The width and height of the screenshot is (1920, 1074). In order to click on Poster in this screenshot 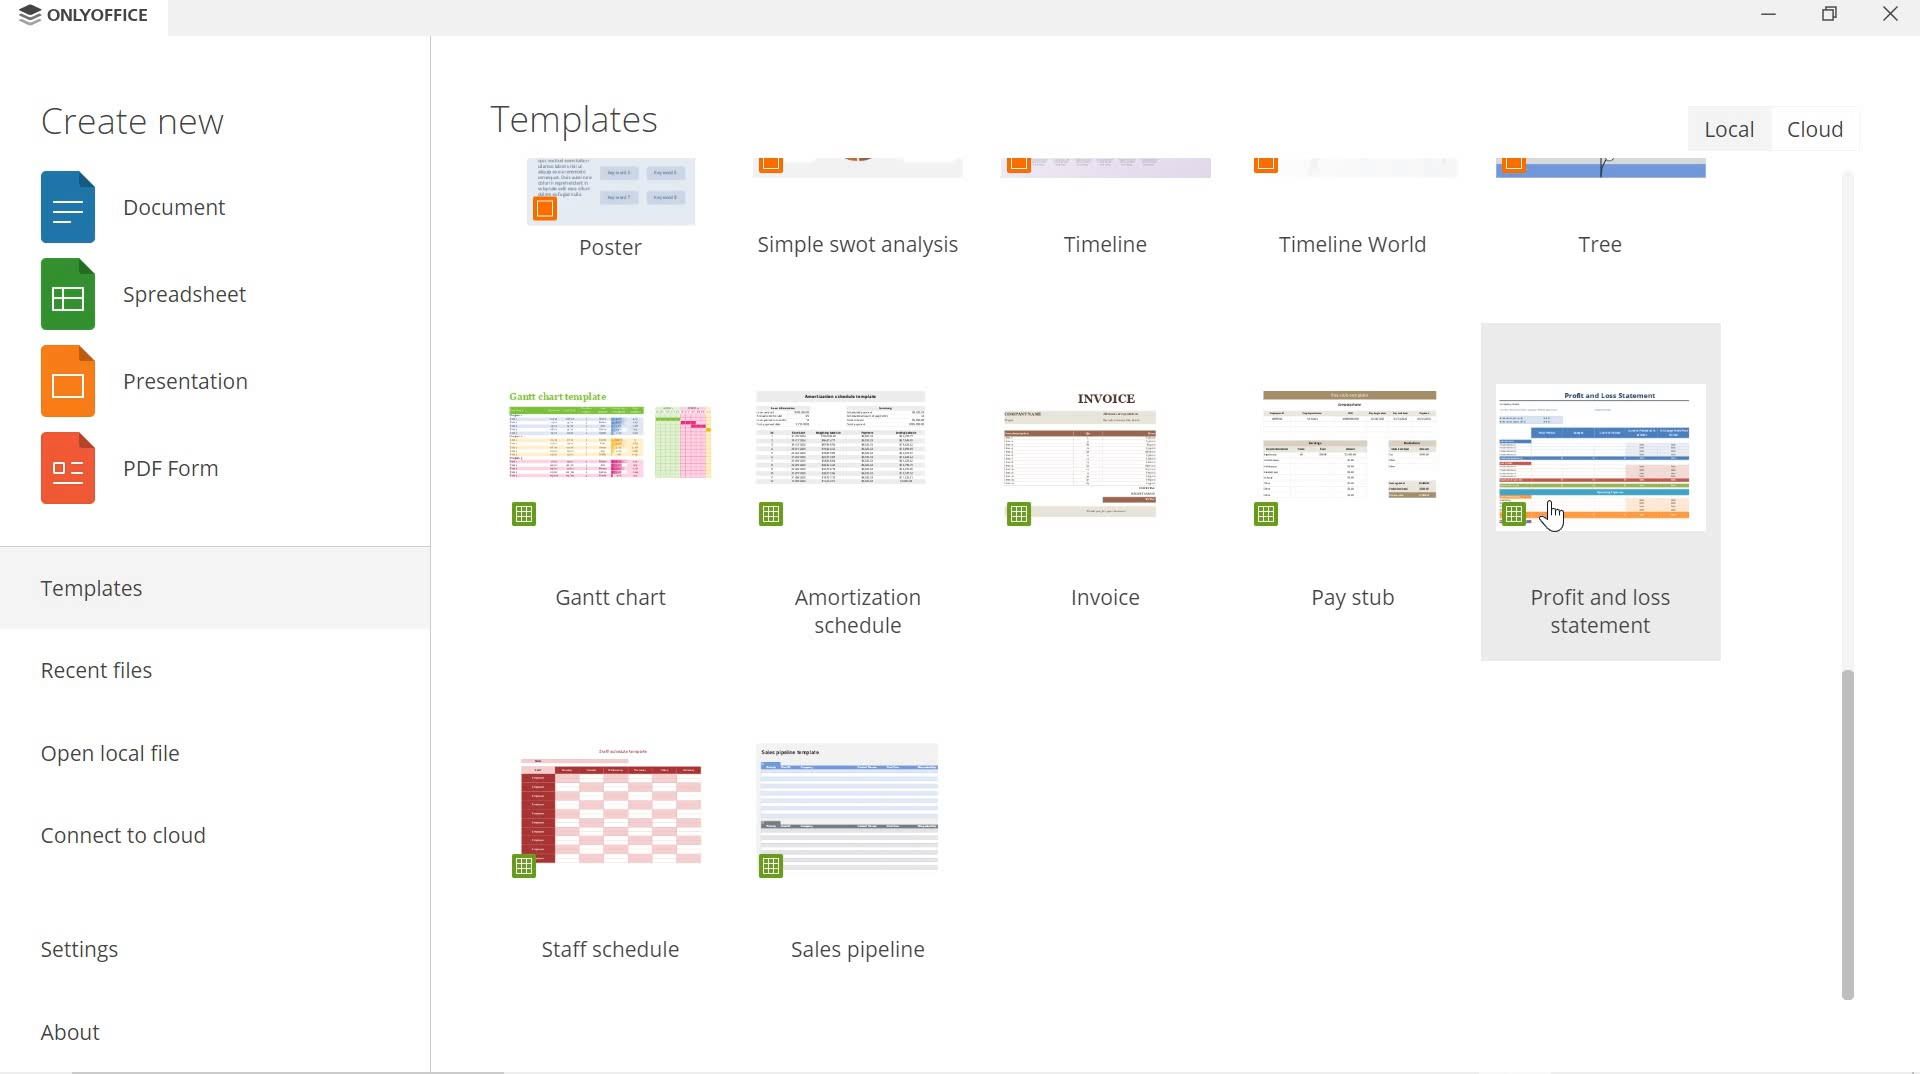, I will do `click(614, 245)`.